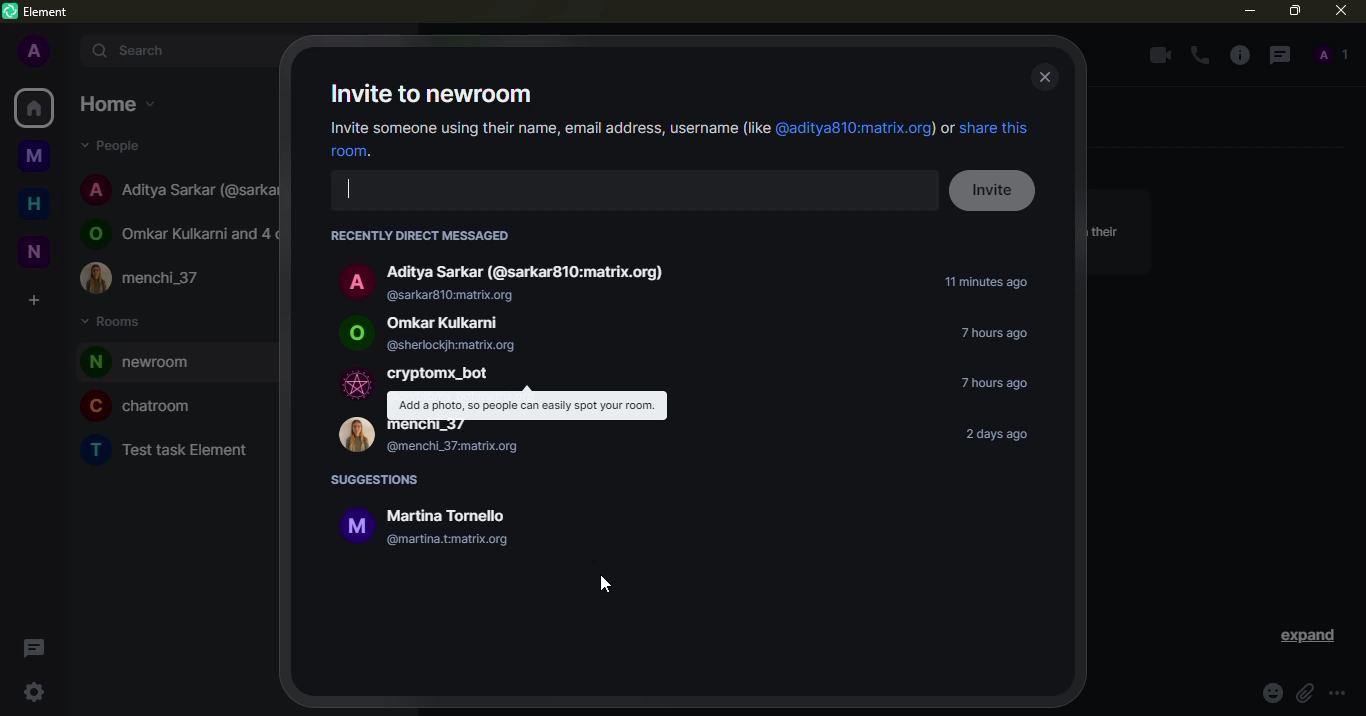  I want to click on Omkar Kulkarni
@sherlockjh:matrix.org, so click(428, 334).